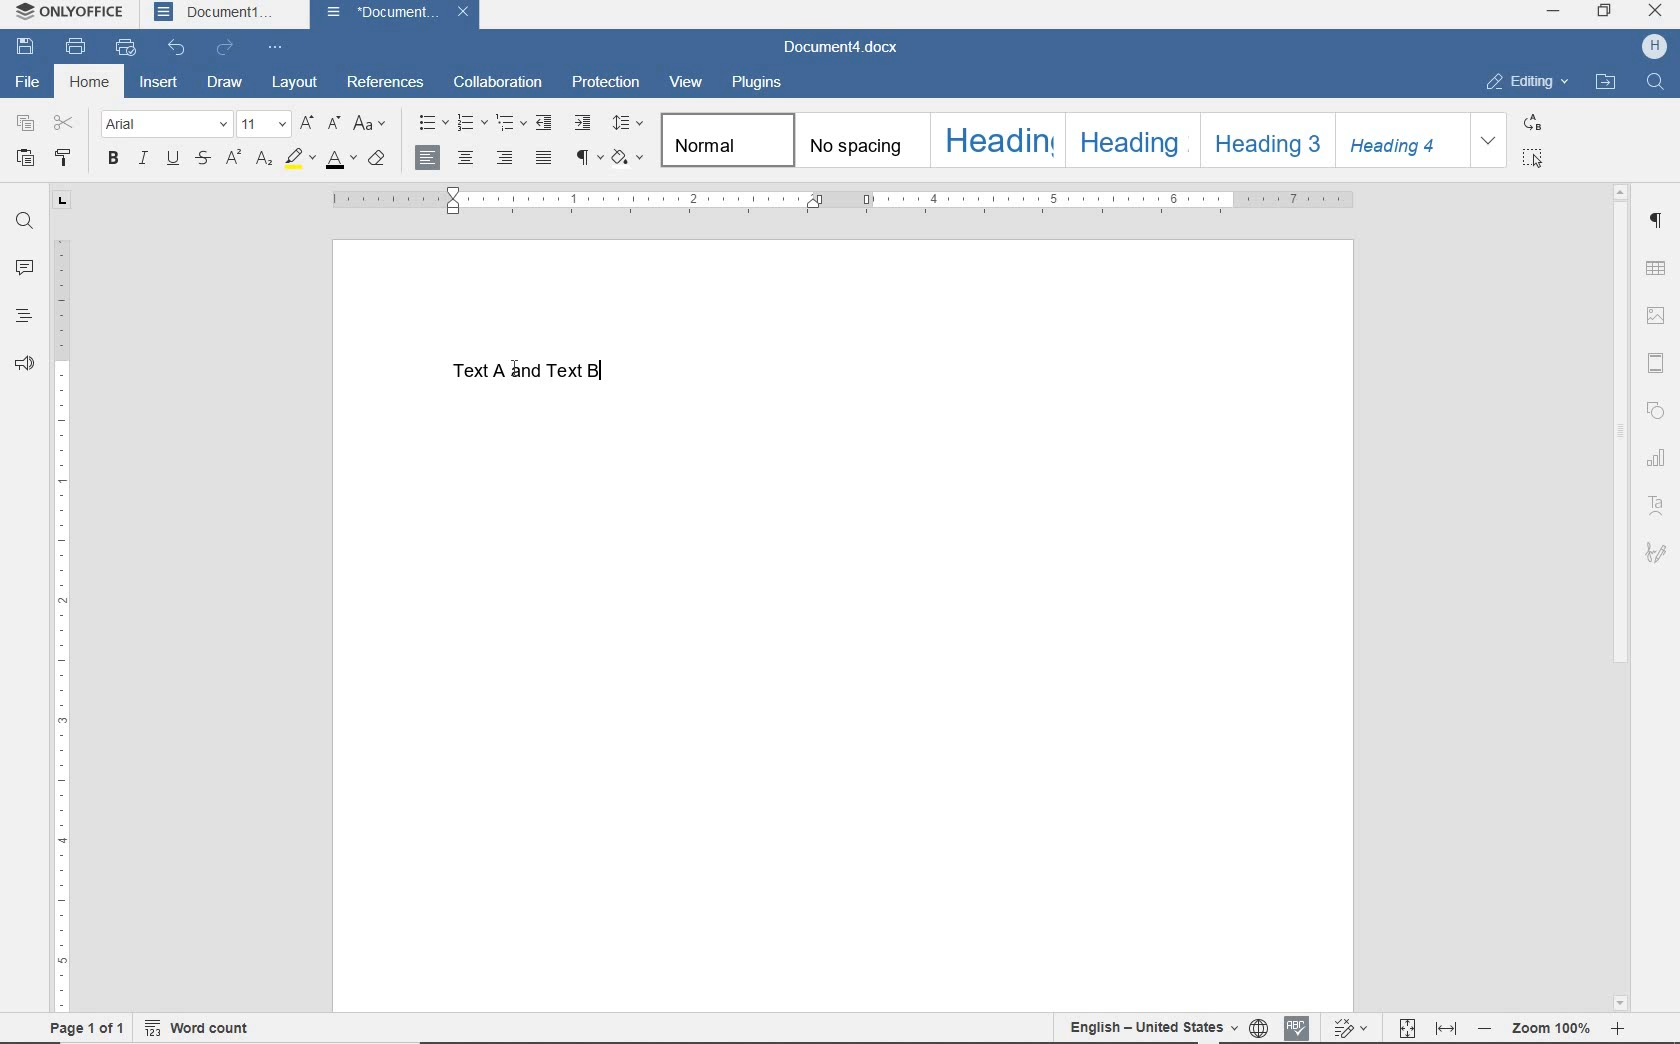  I want to click on DECREASE INDENT, so click(546, 123).